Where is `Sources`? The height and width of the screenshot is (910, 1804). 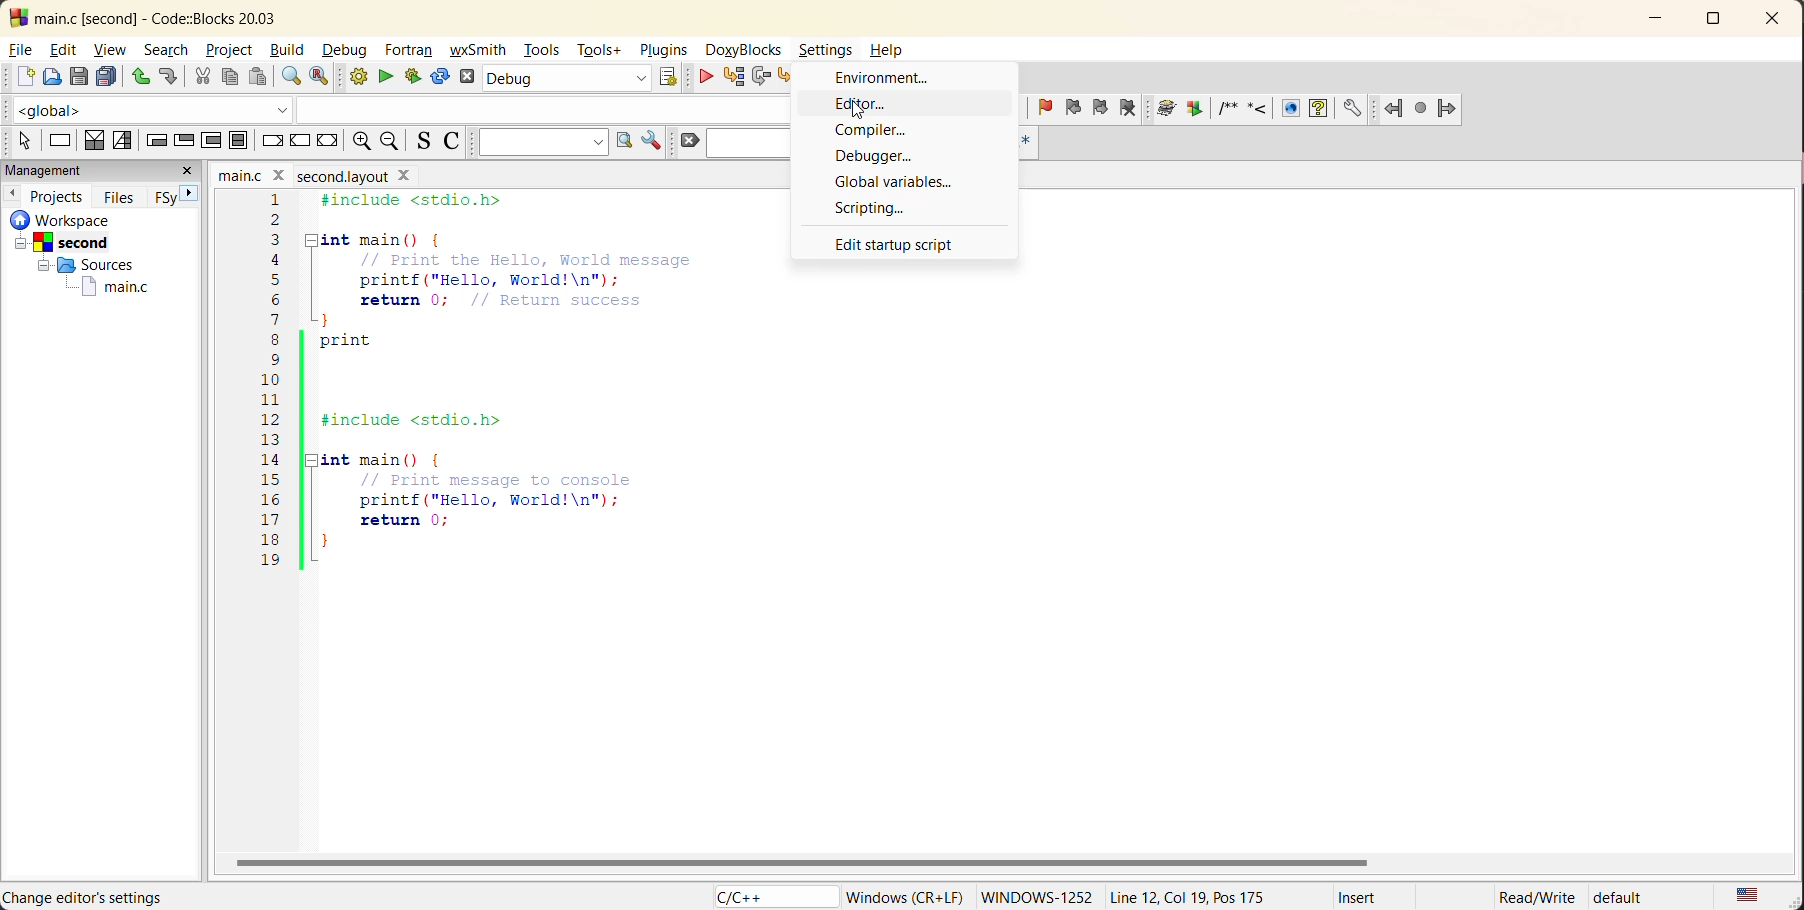 Sources is located at coordinates (87, 265).